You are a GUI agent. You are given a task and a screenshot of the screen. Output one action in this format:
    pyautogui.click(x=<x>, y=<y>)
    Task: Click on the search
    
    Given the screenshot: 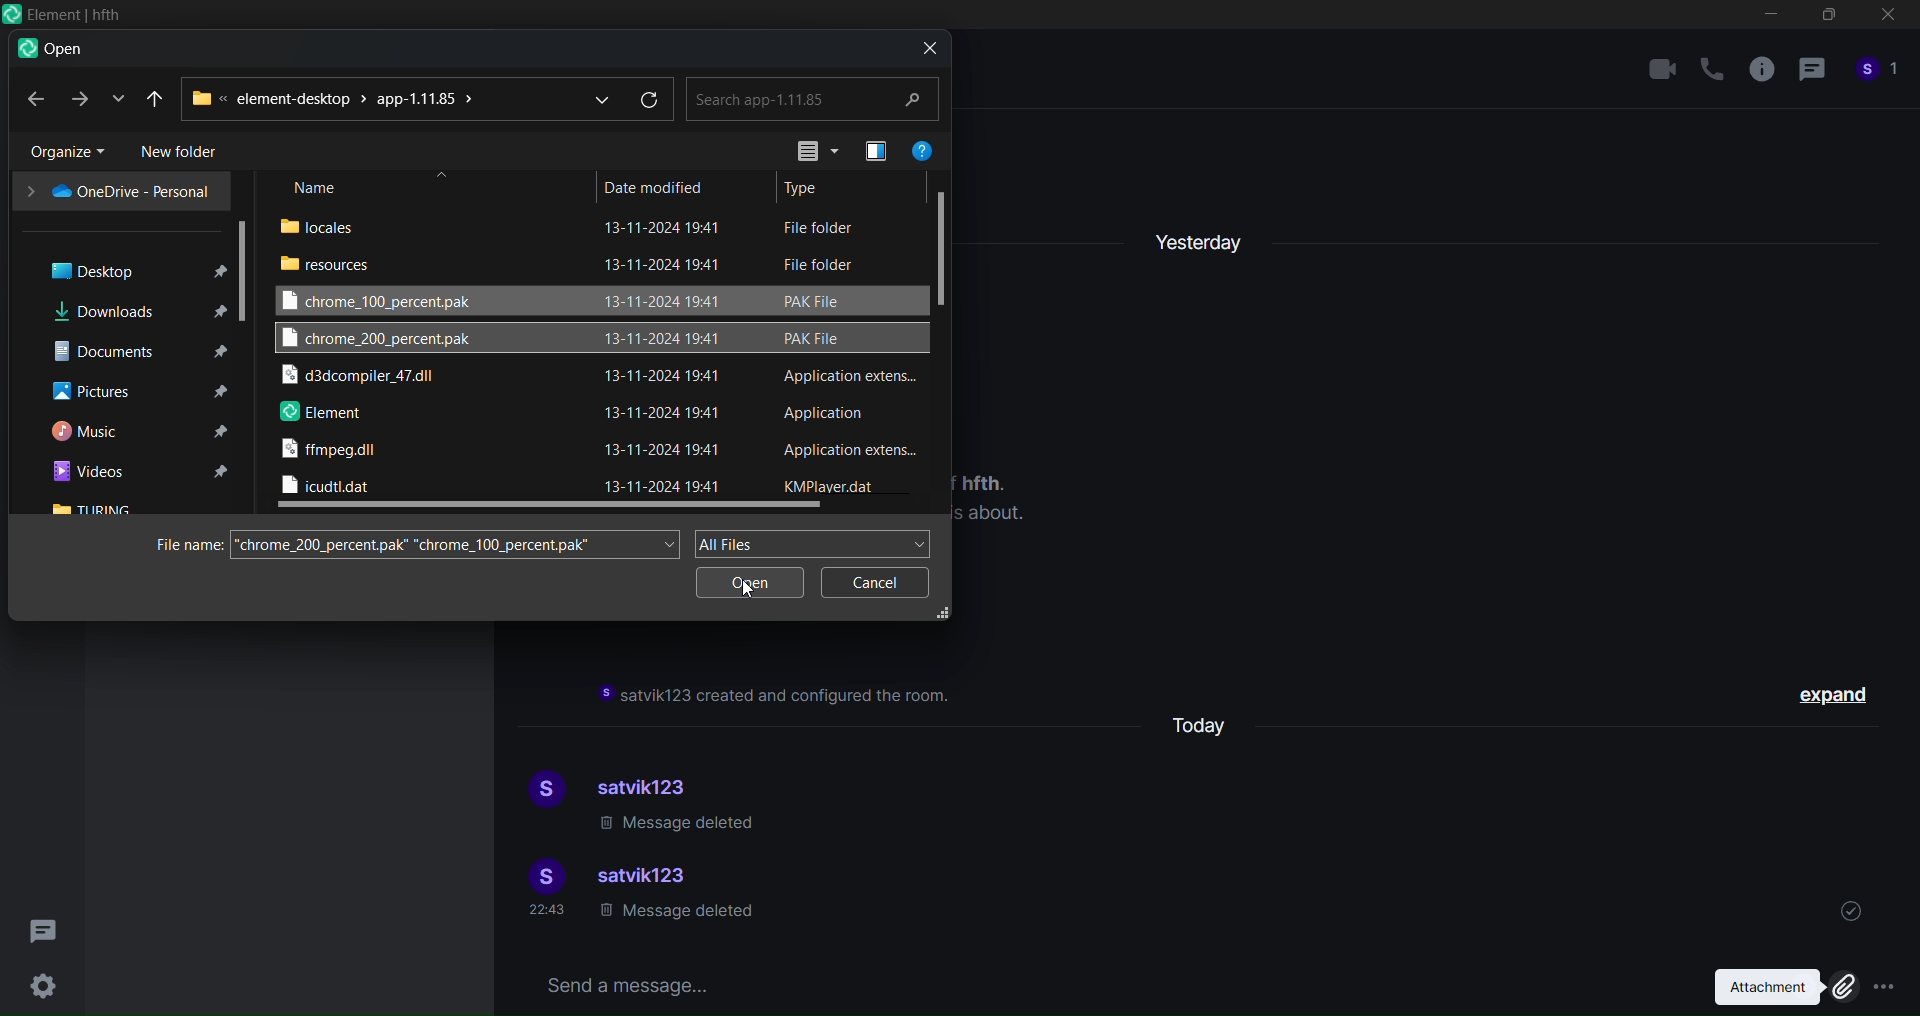 What is the action you would take?
    pyautogui.click(x=814, y=98)
    